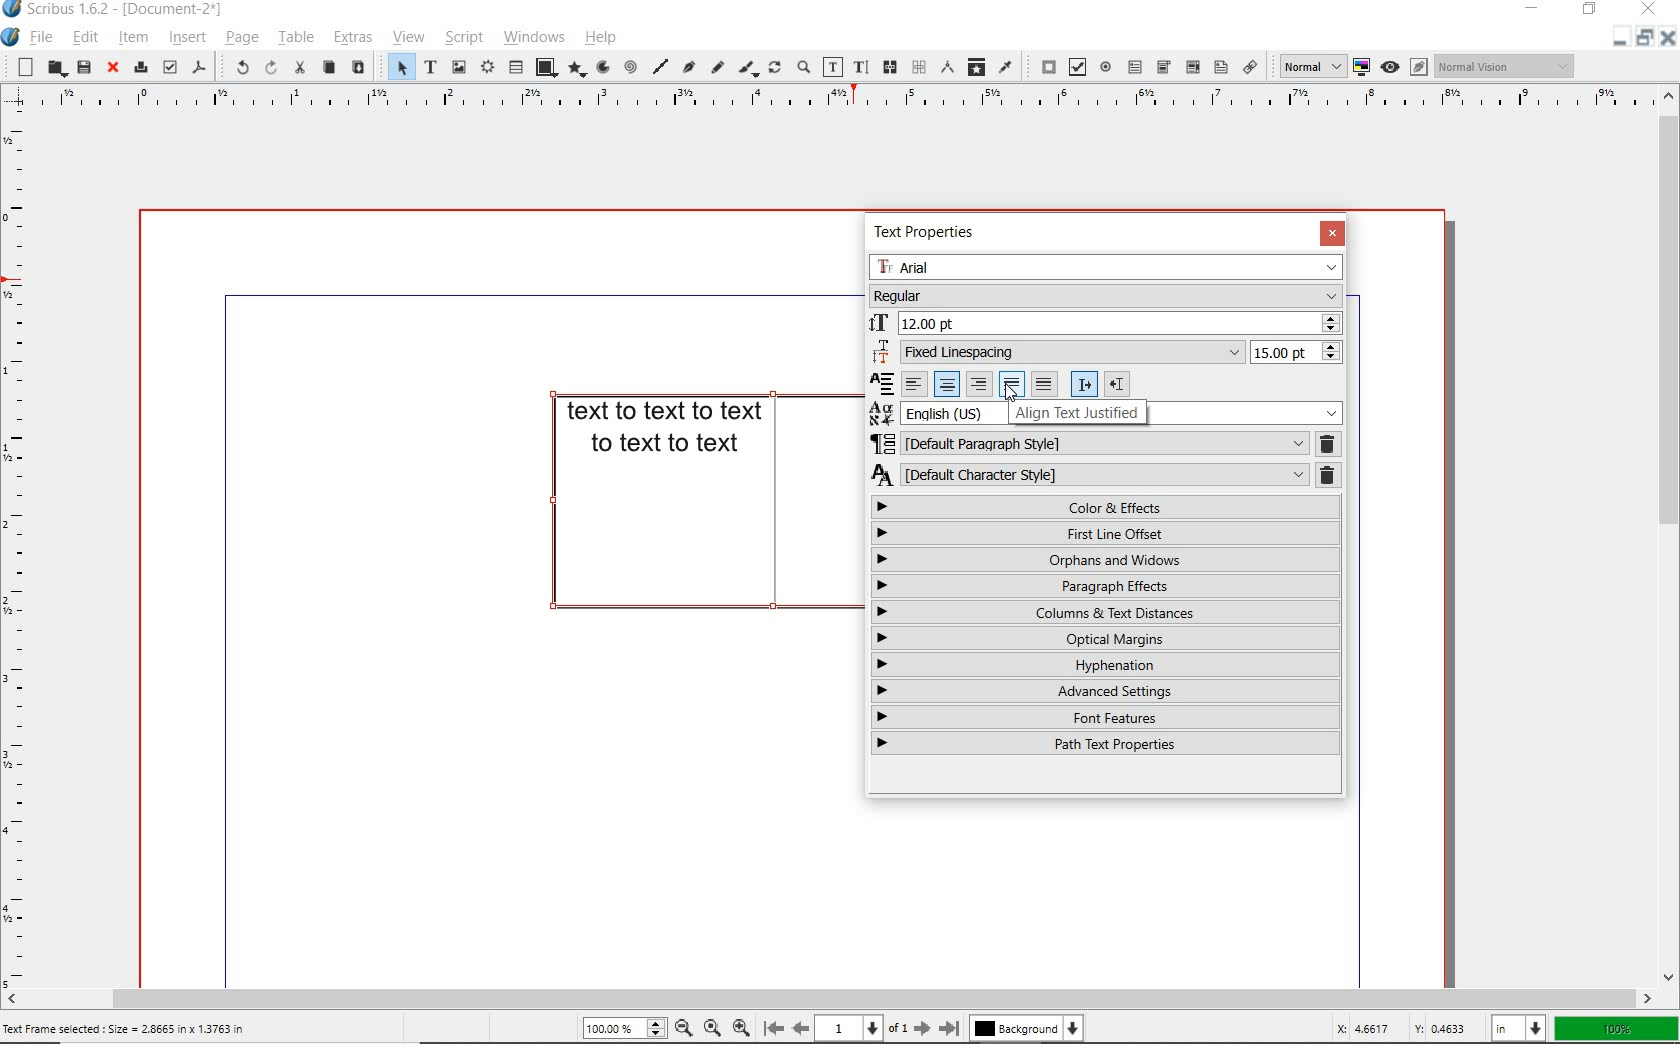 Image resolution: width=1680 pixels, height=1044 pixels. I want to click on spiral, so click(630, 66).